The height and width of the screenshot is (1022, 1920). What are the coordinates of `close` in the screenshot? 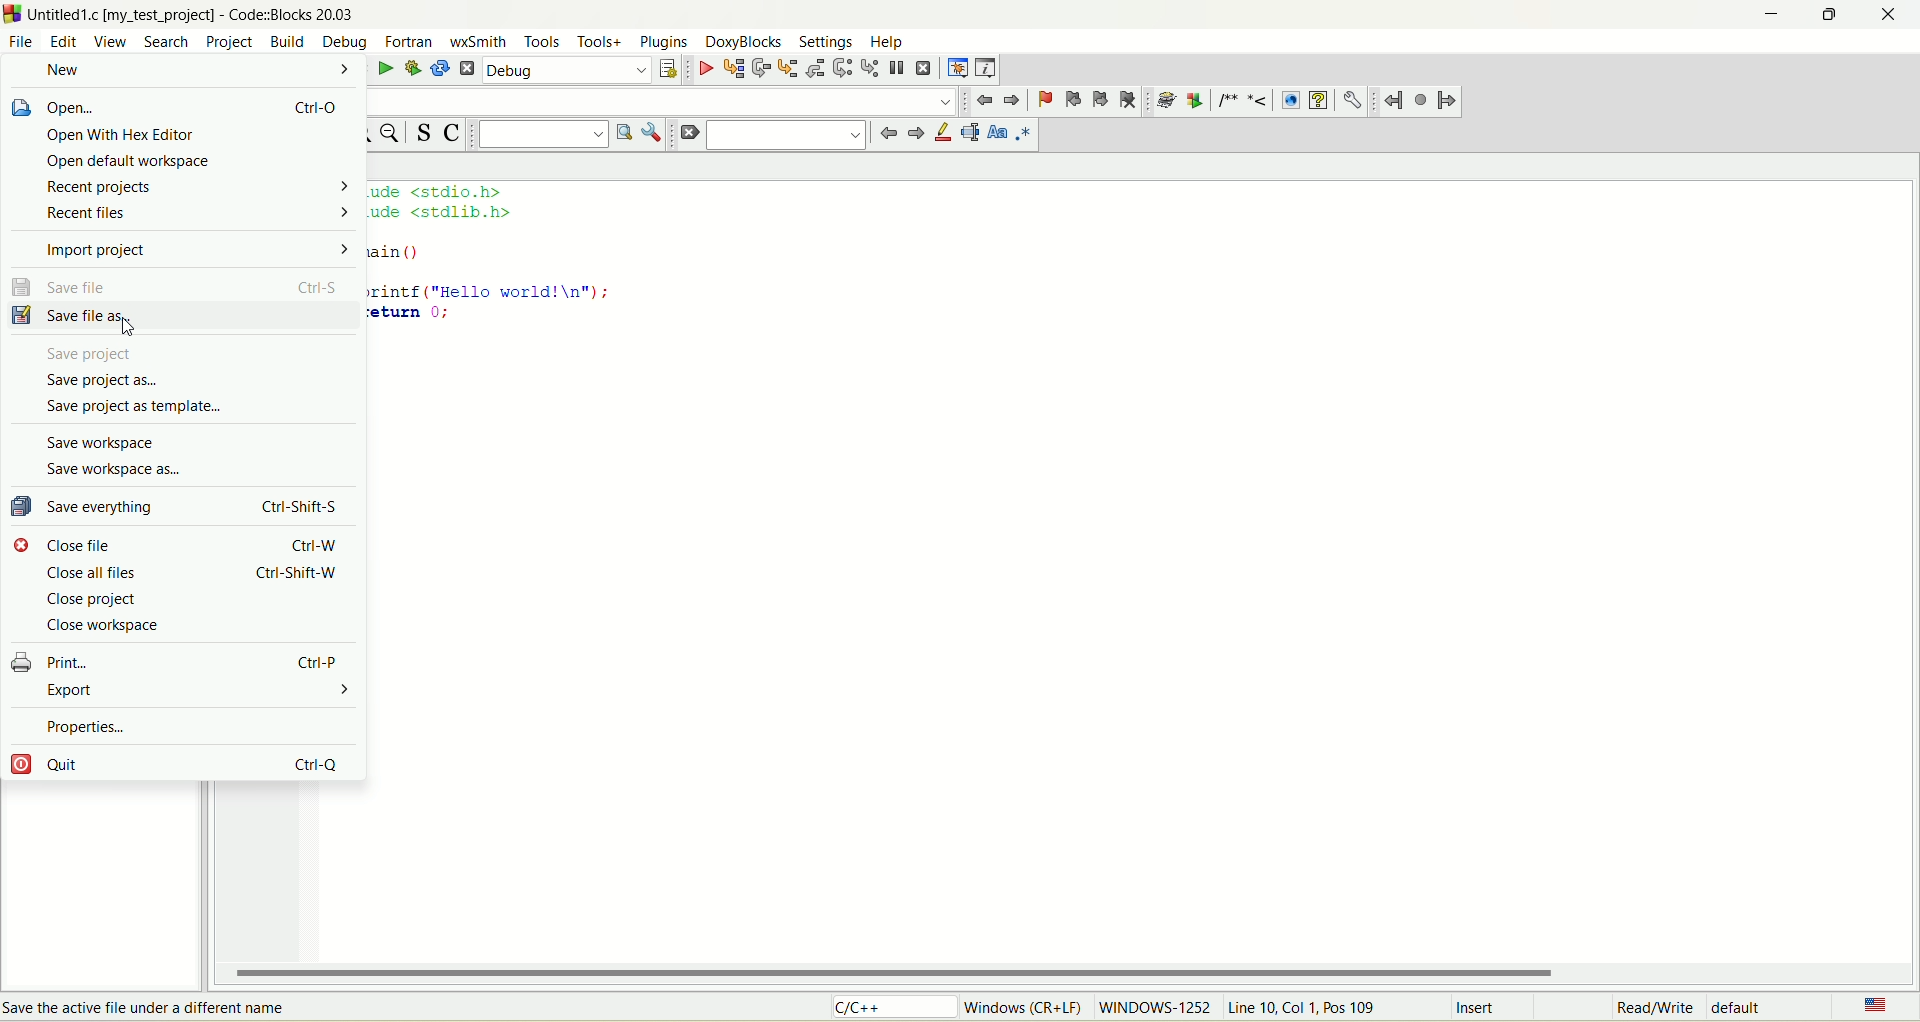 It's located at (1894, 15).